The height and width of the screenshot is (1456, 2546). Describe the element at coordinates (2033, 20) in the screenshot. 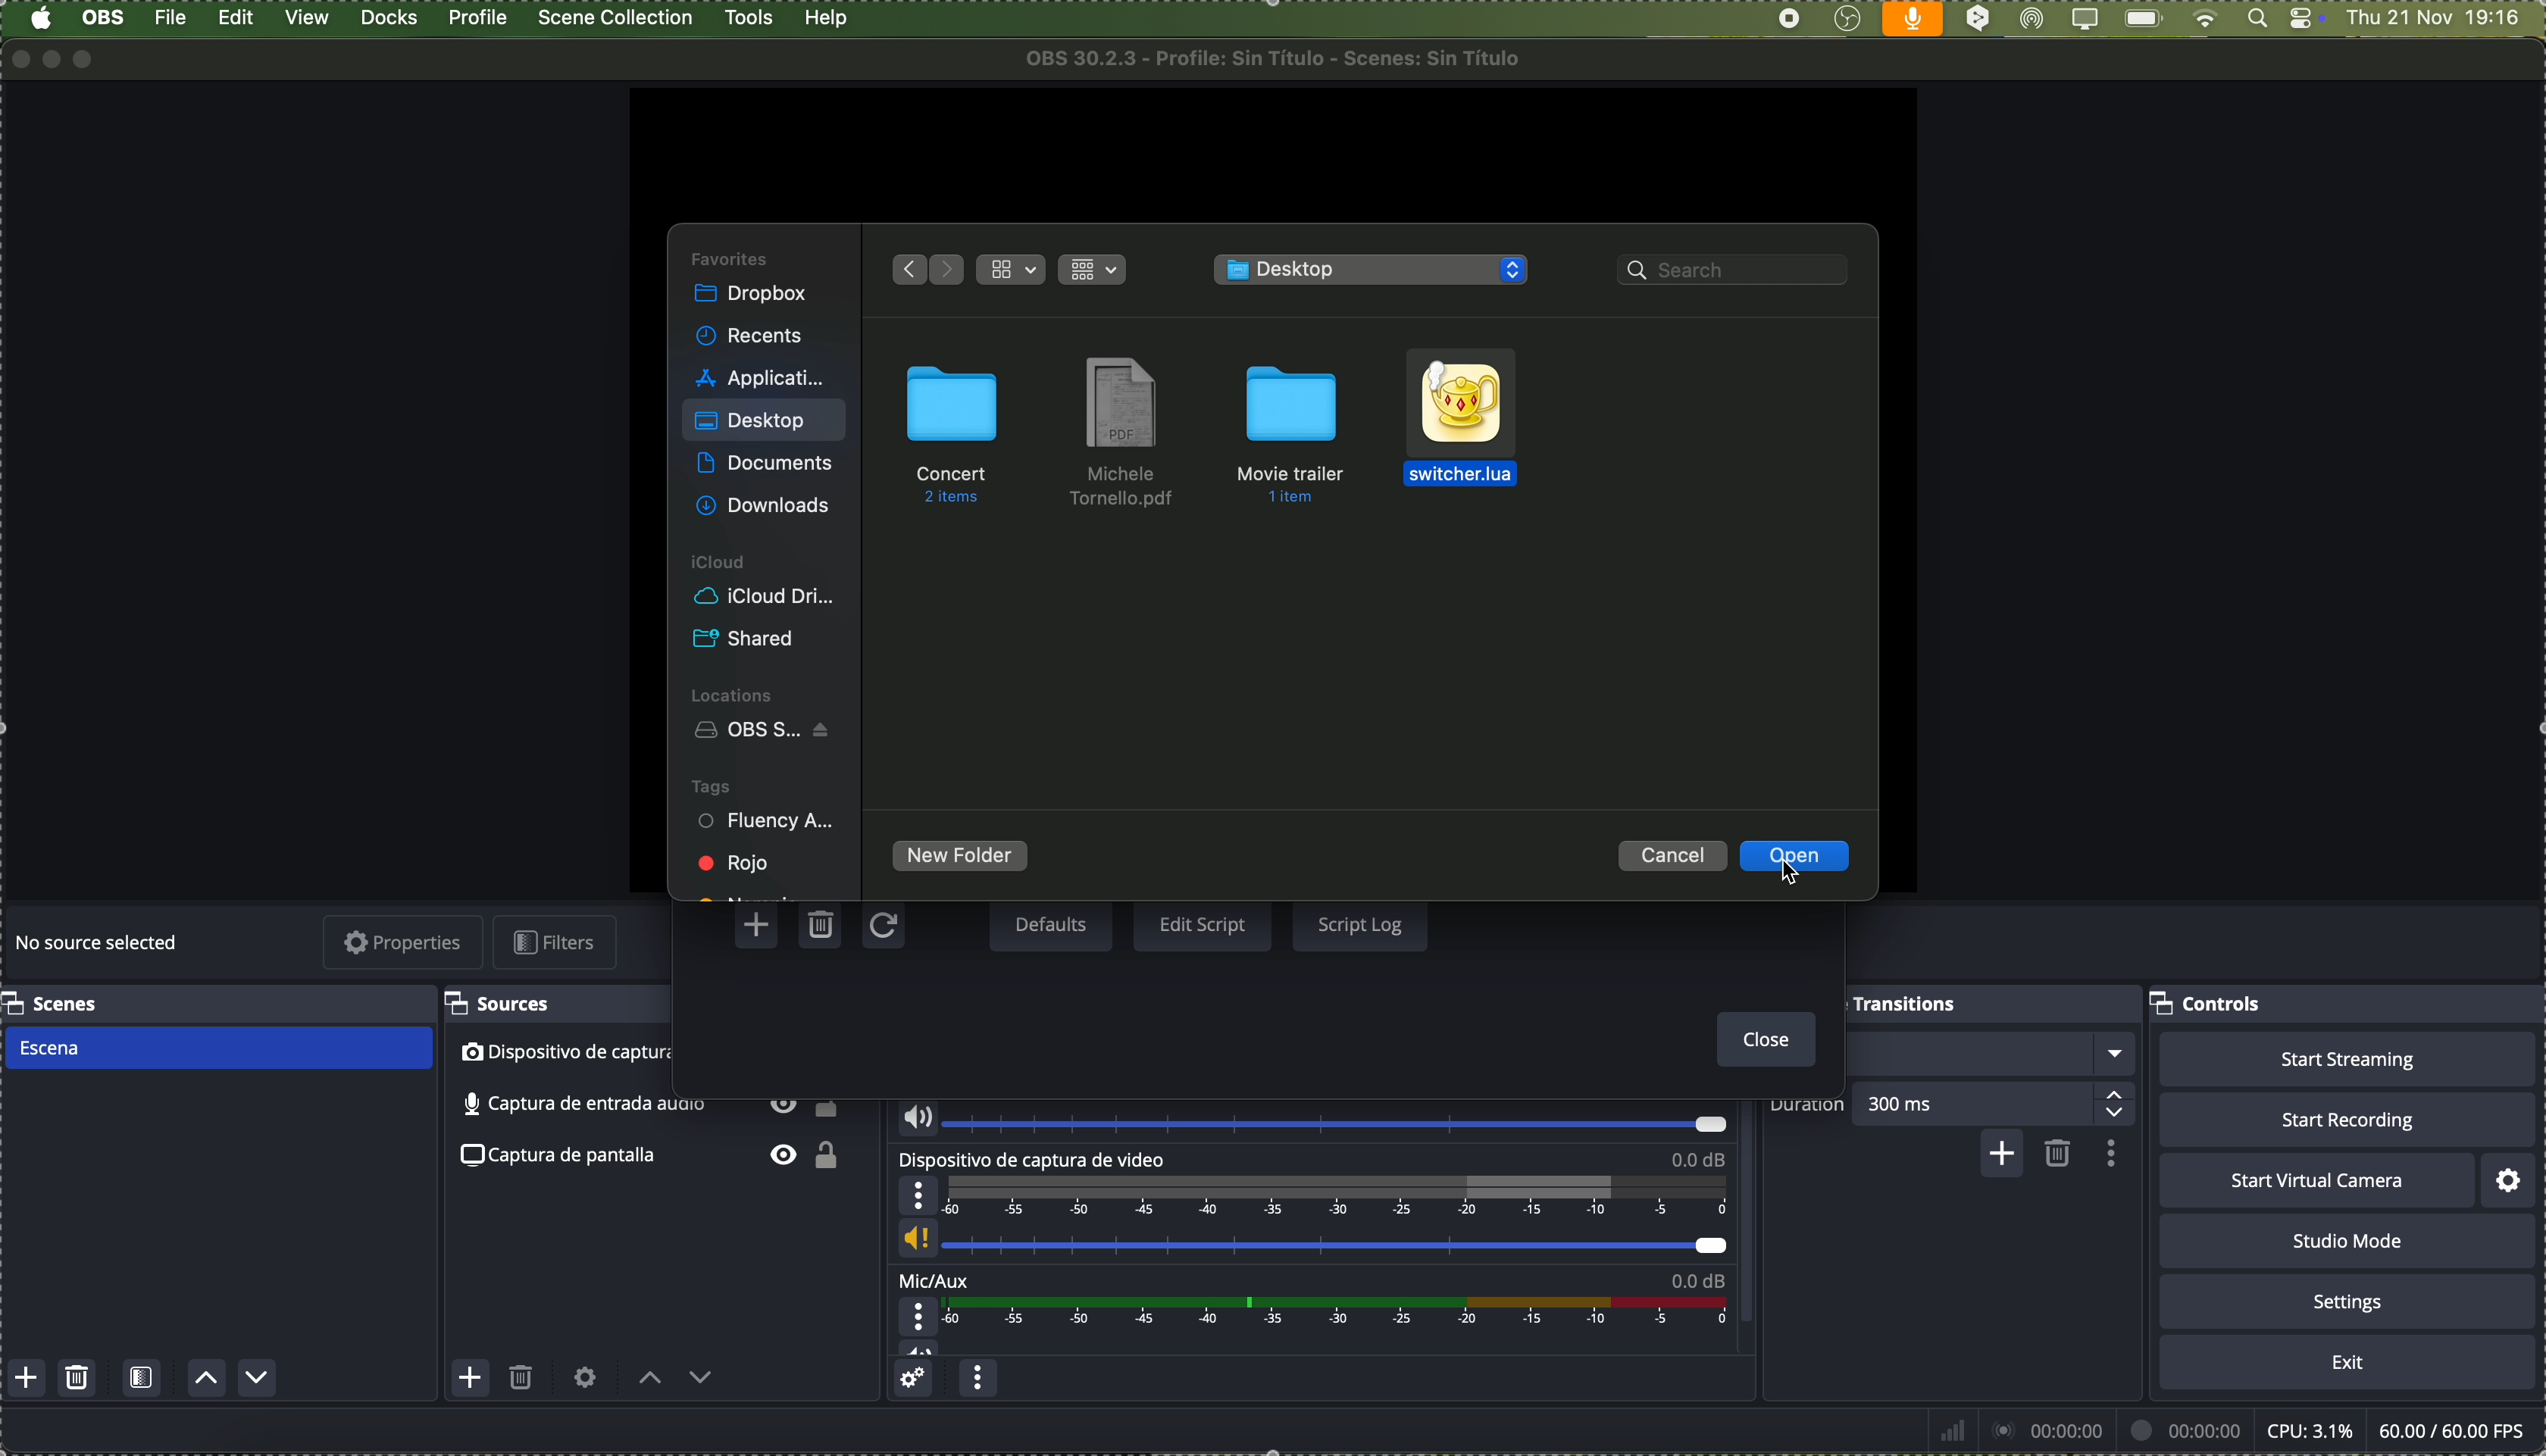

I see `AirDrop` at that location.